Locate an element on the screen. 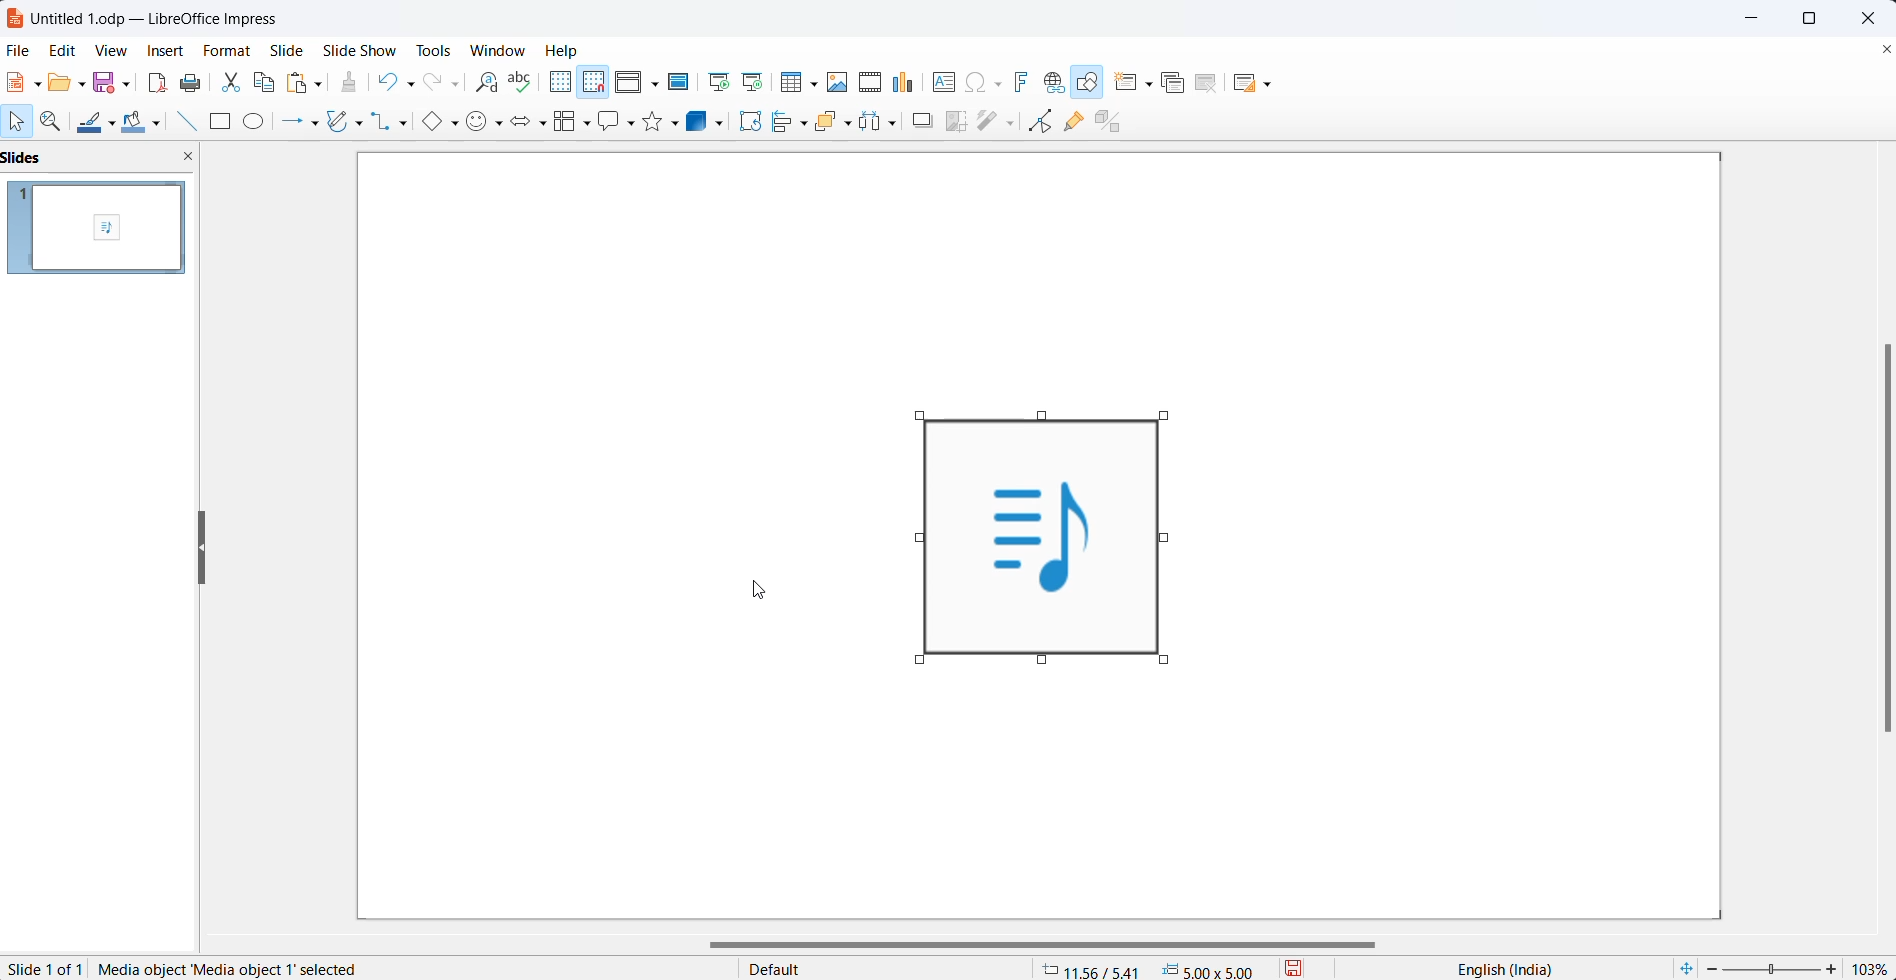 This screenshot has height=980, width=1896. align object options is located at coordinates (804, 126).